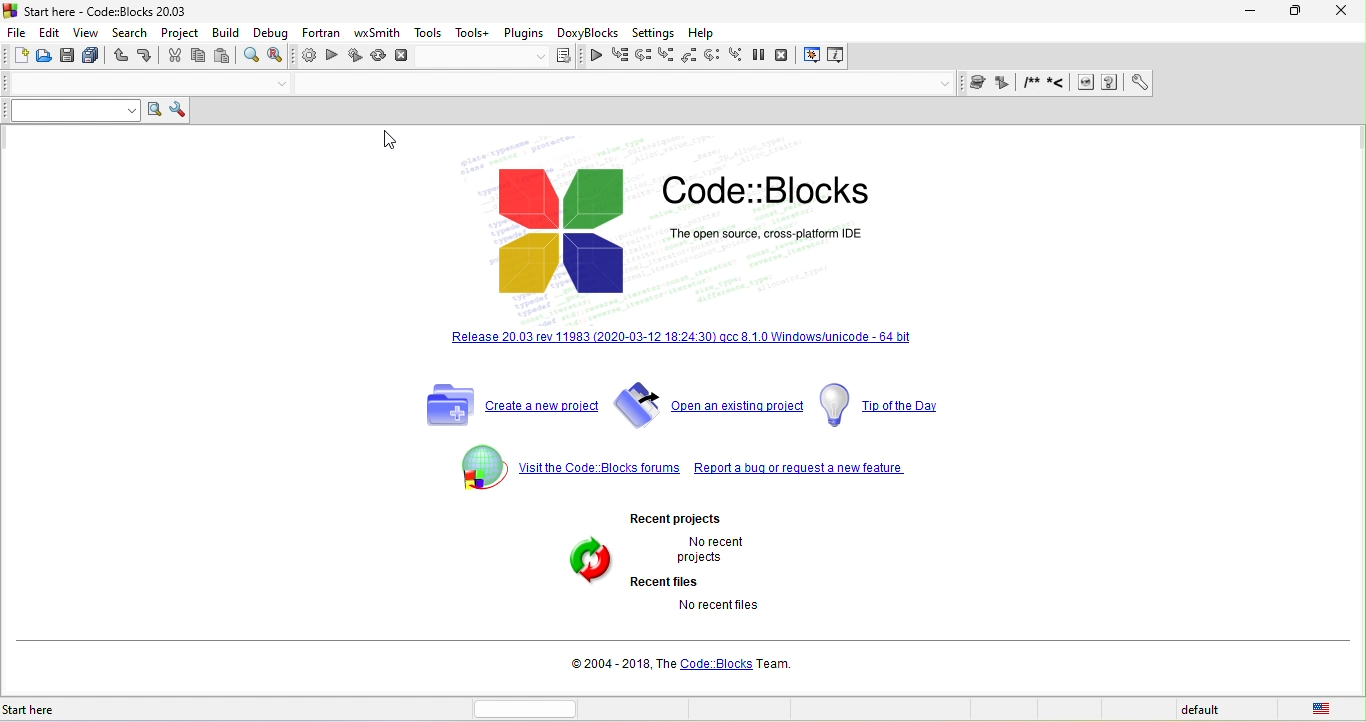 Image resolution: width=1366 pixels, height=722 pixels. I want to click on file, so click(19, 31).